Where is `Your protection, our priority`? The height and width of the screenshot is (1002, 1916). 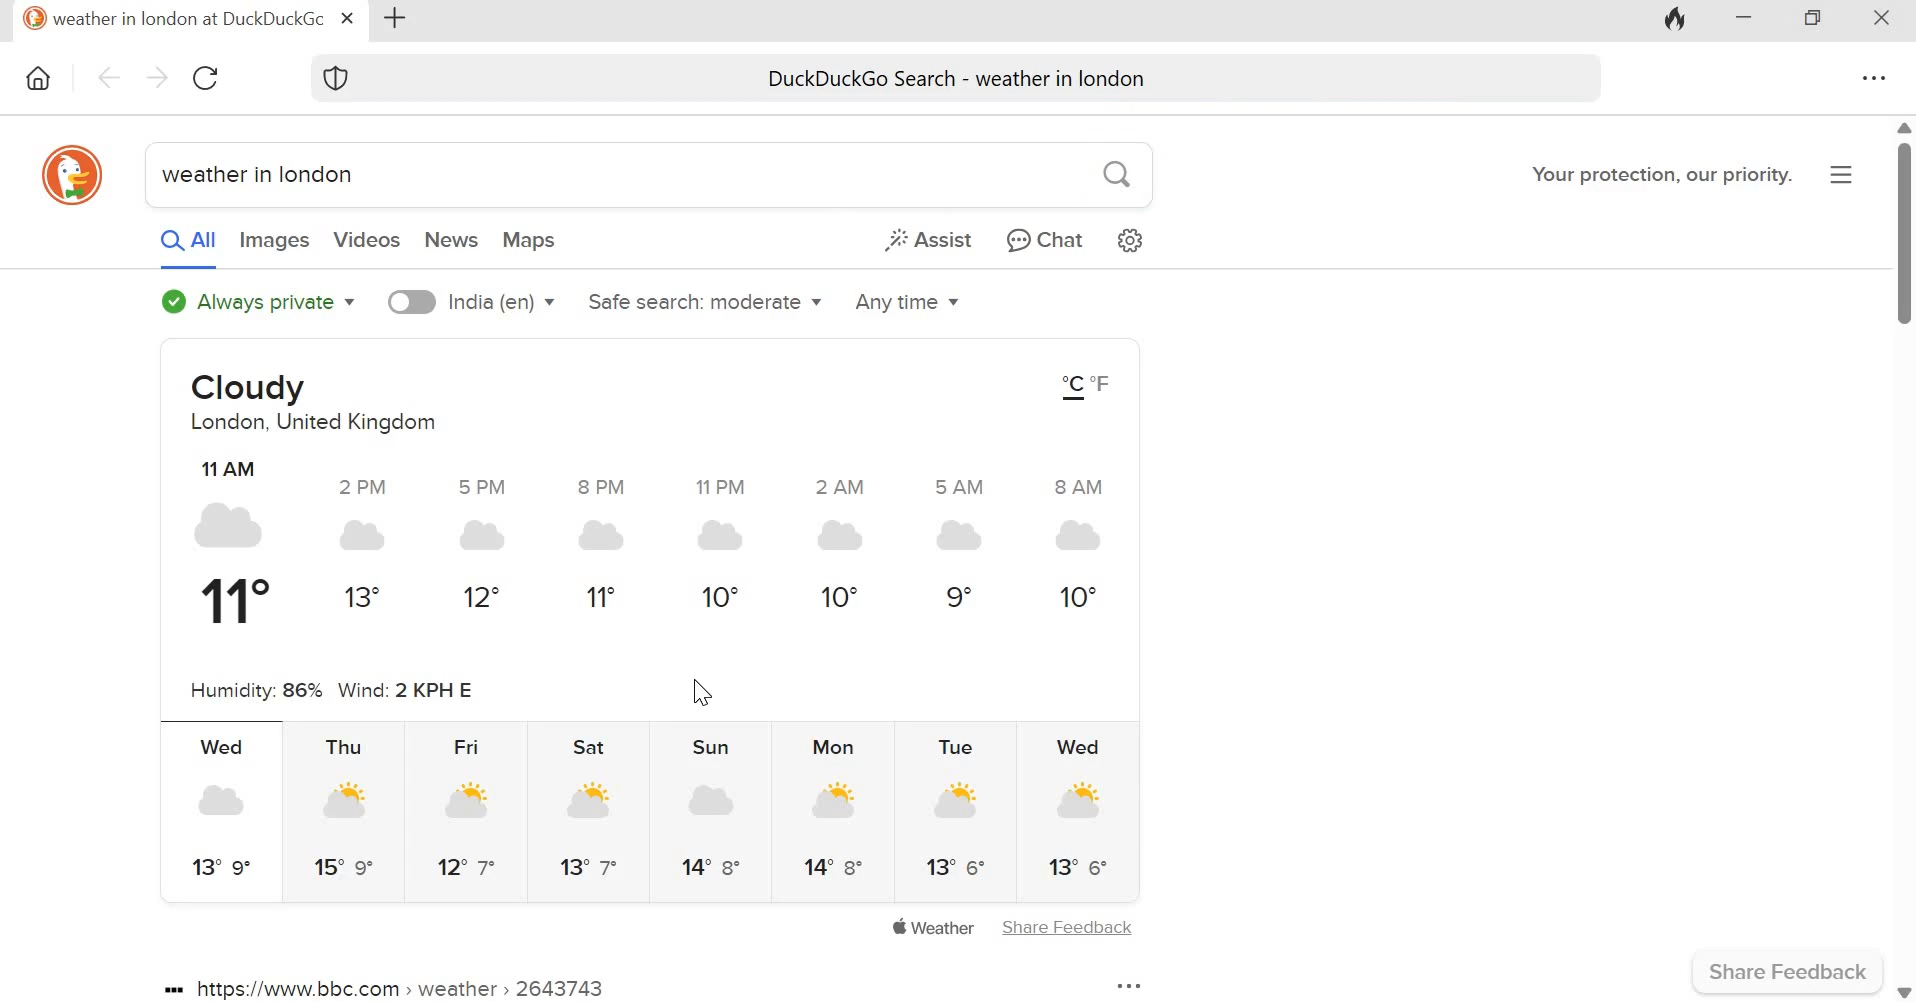
Your protection, our priority is located at coordinates (1660, 174).